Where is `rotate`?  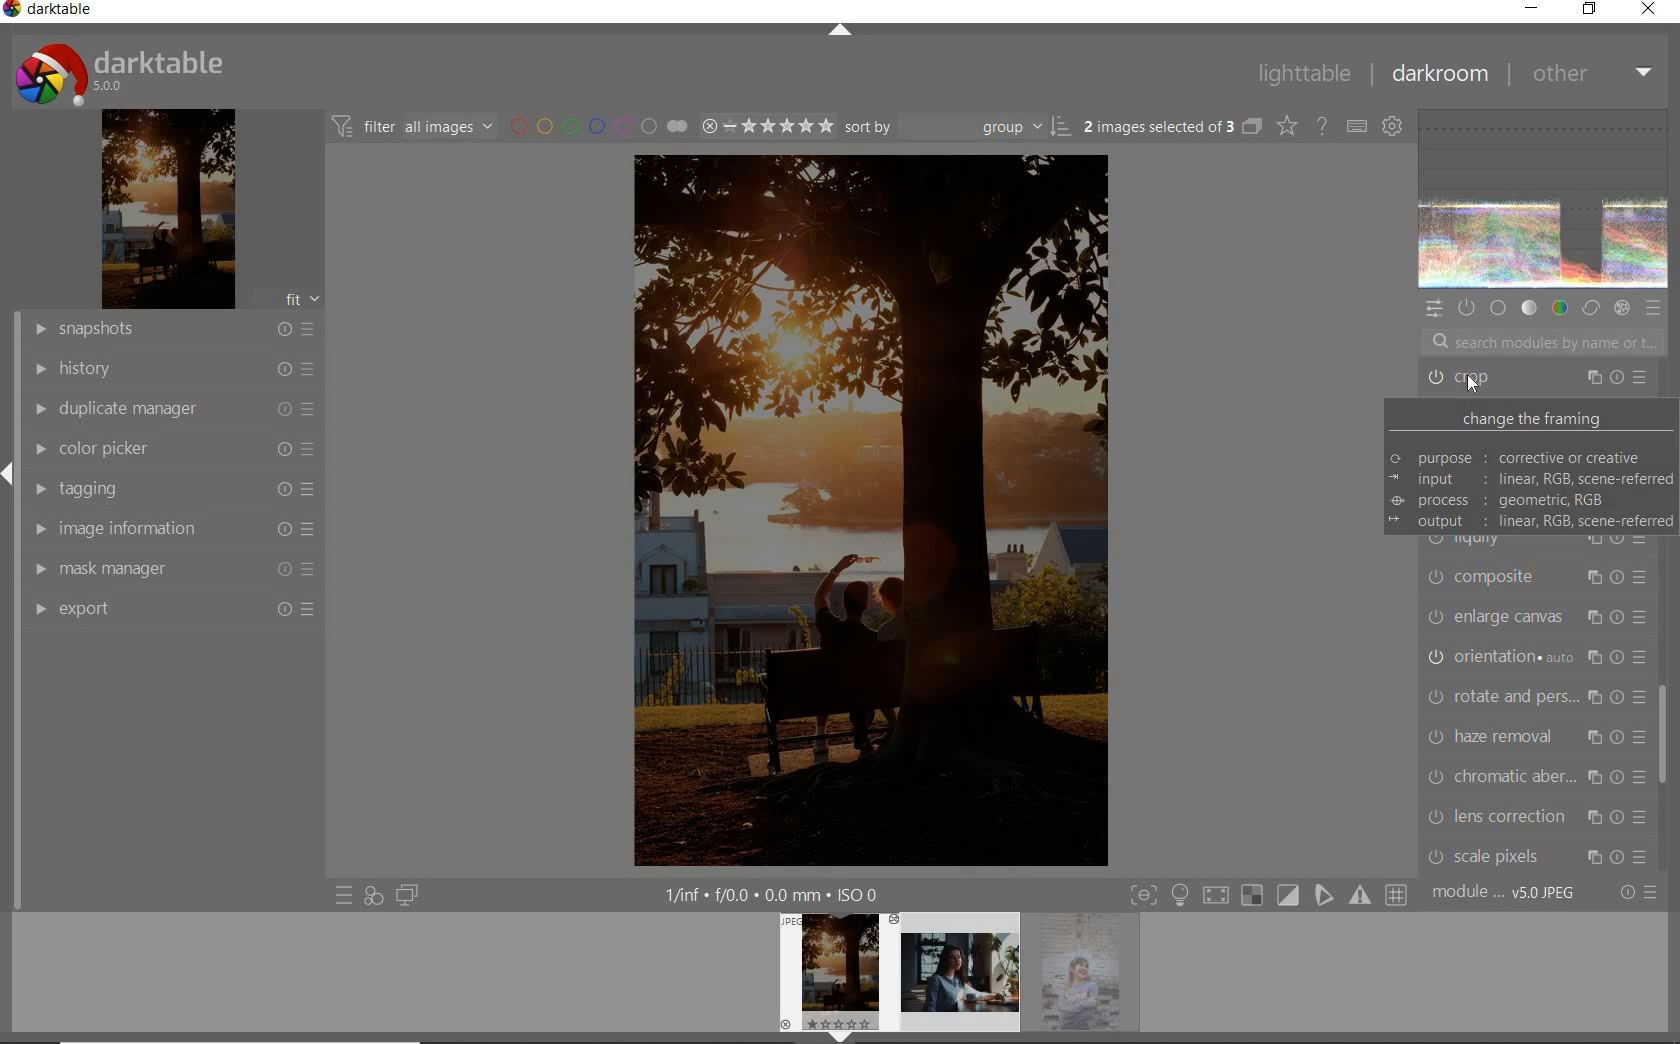
rotate is located at coordinates (1537, 698).